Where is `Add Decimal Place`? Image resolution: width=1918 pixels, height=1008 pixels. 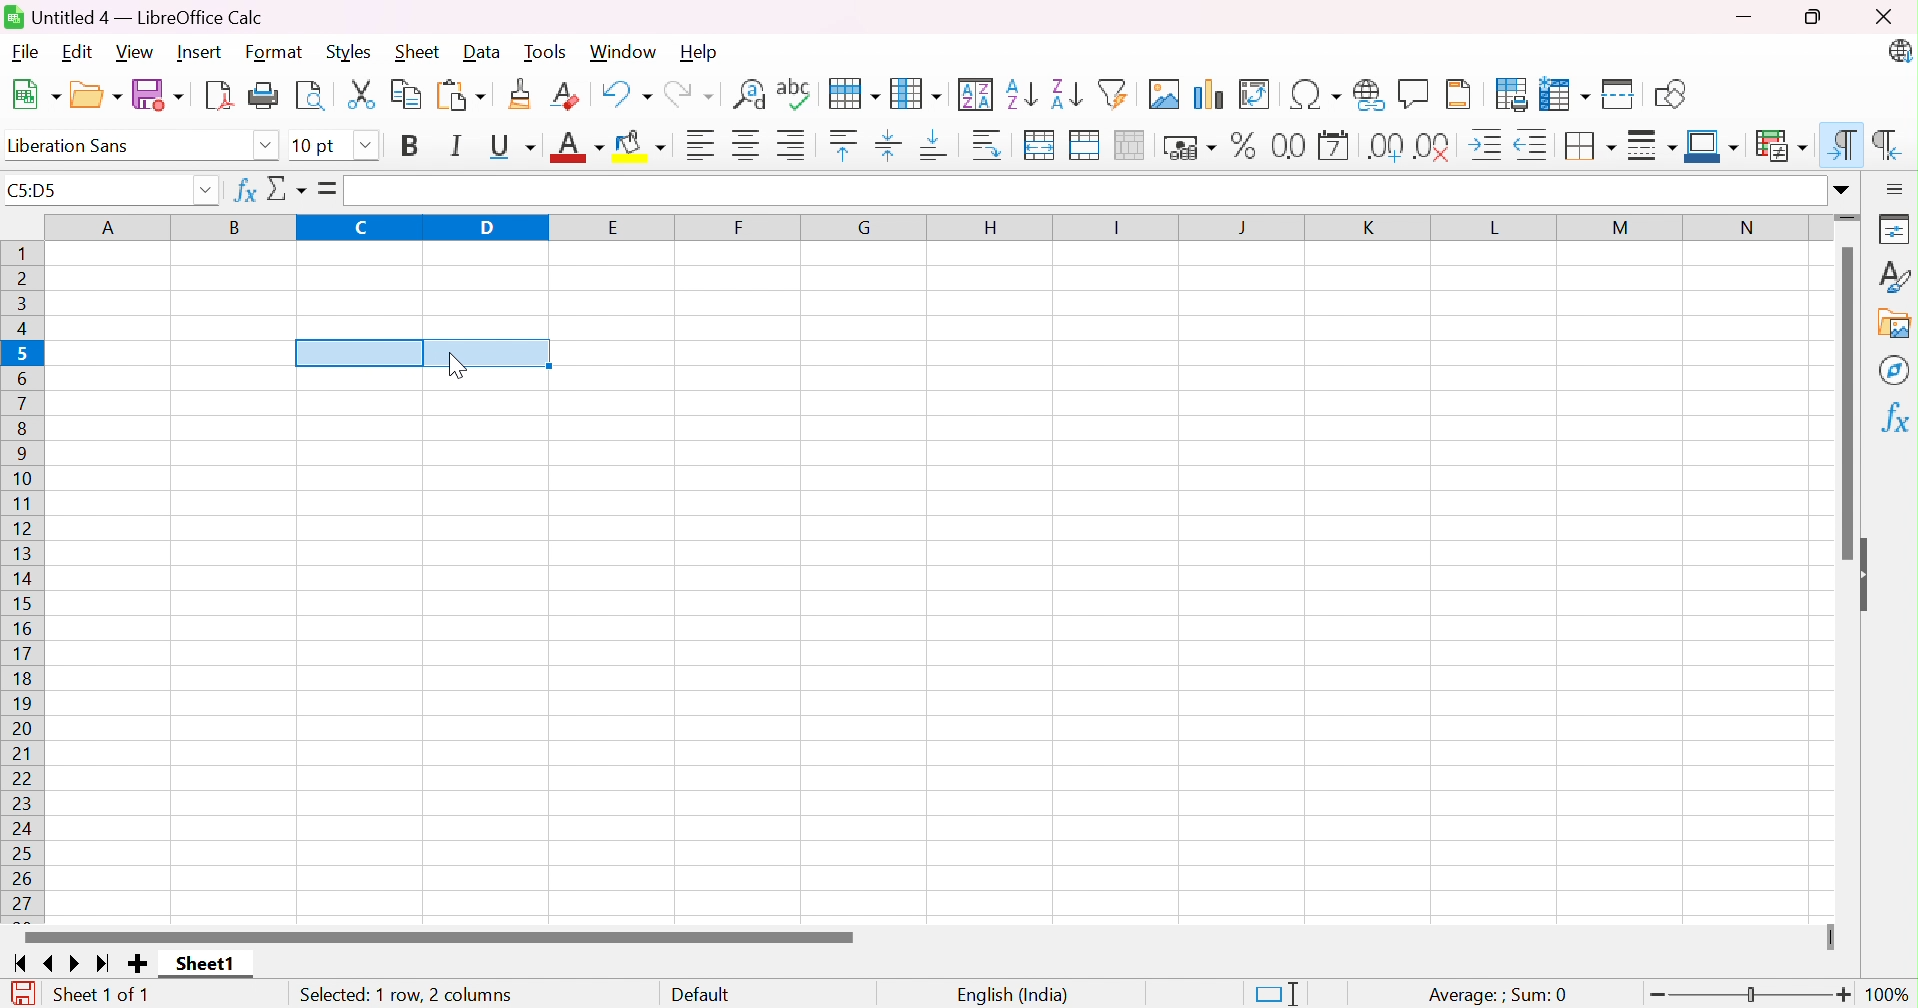 Add Decimal Place is located at coordinates (1383, 145).